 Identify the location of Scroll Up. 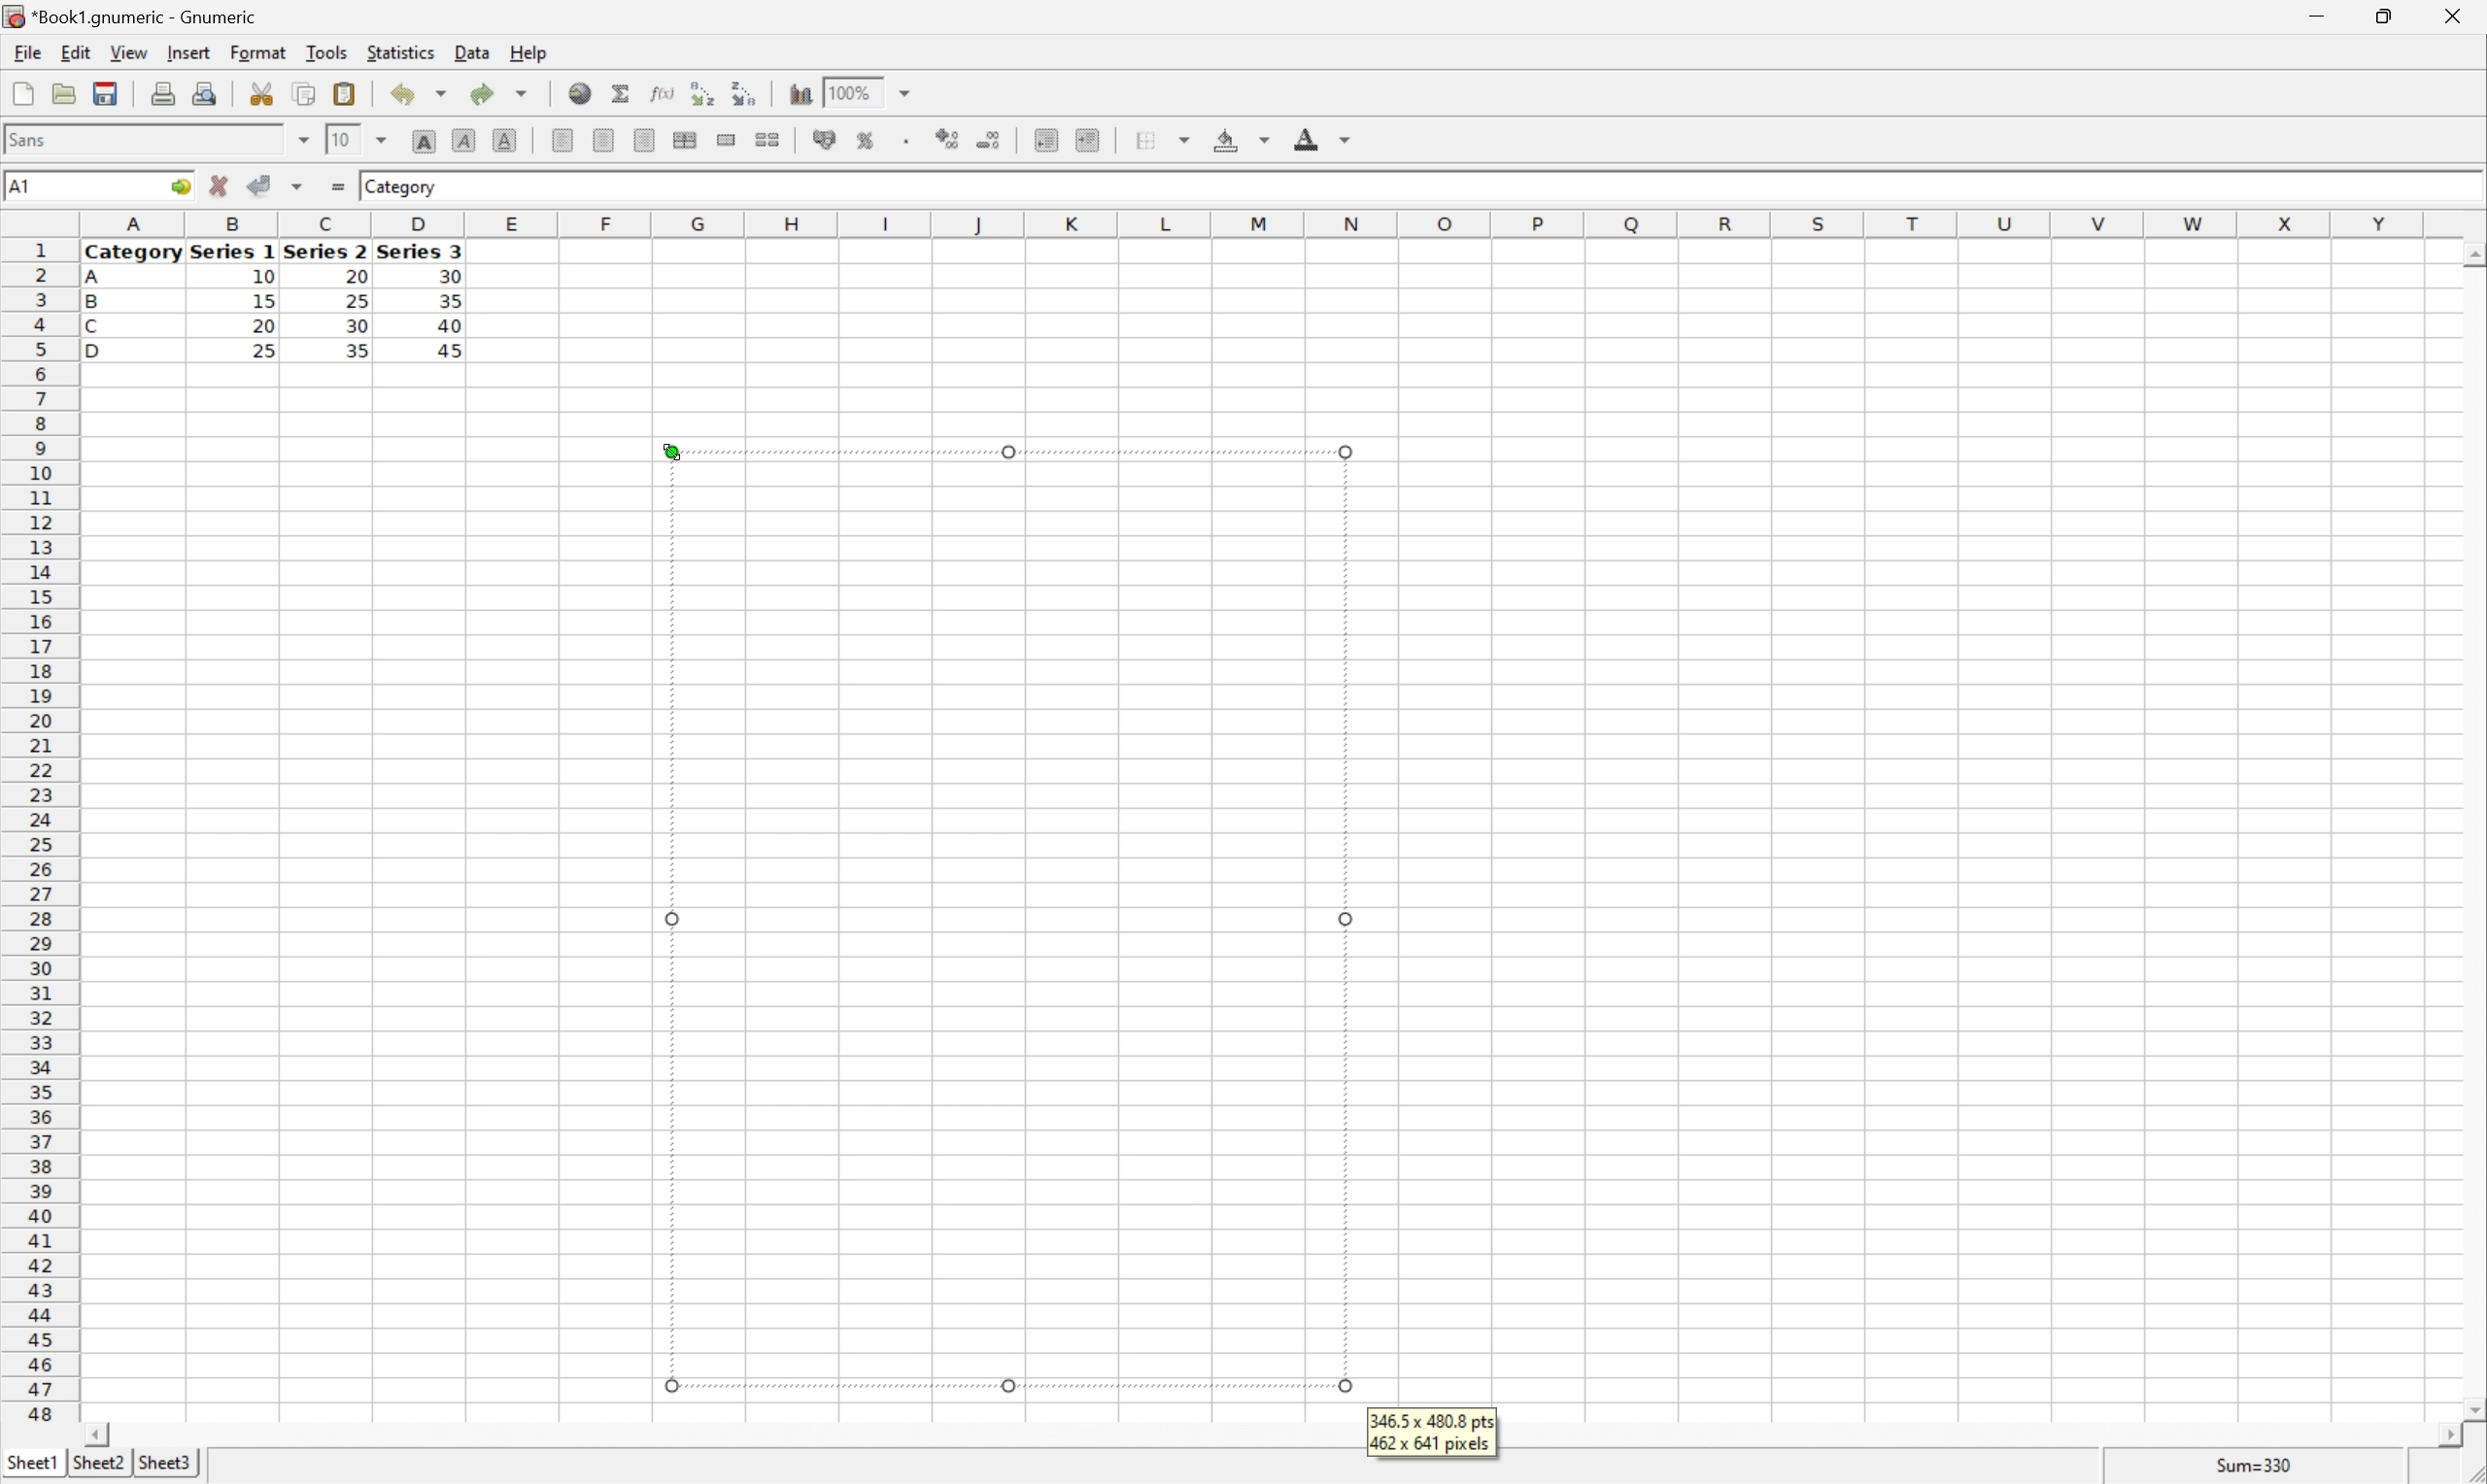
(2470, 253).